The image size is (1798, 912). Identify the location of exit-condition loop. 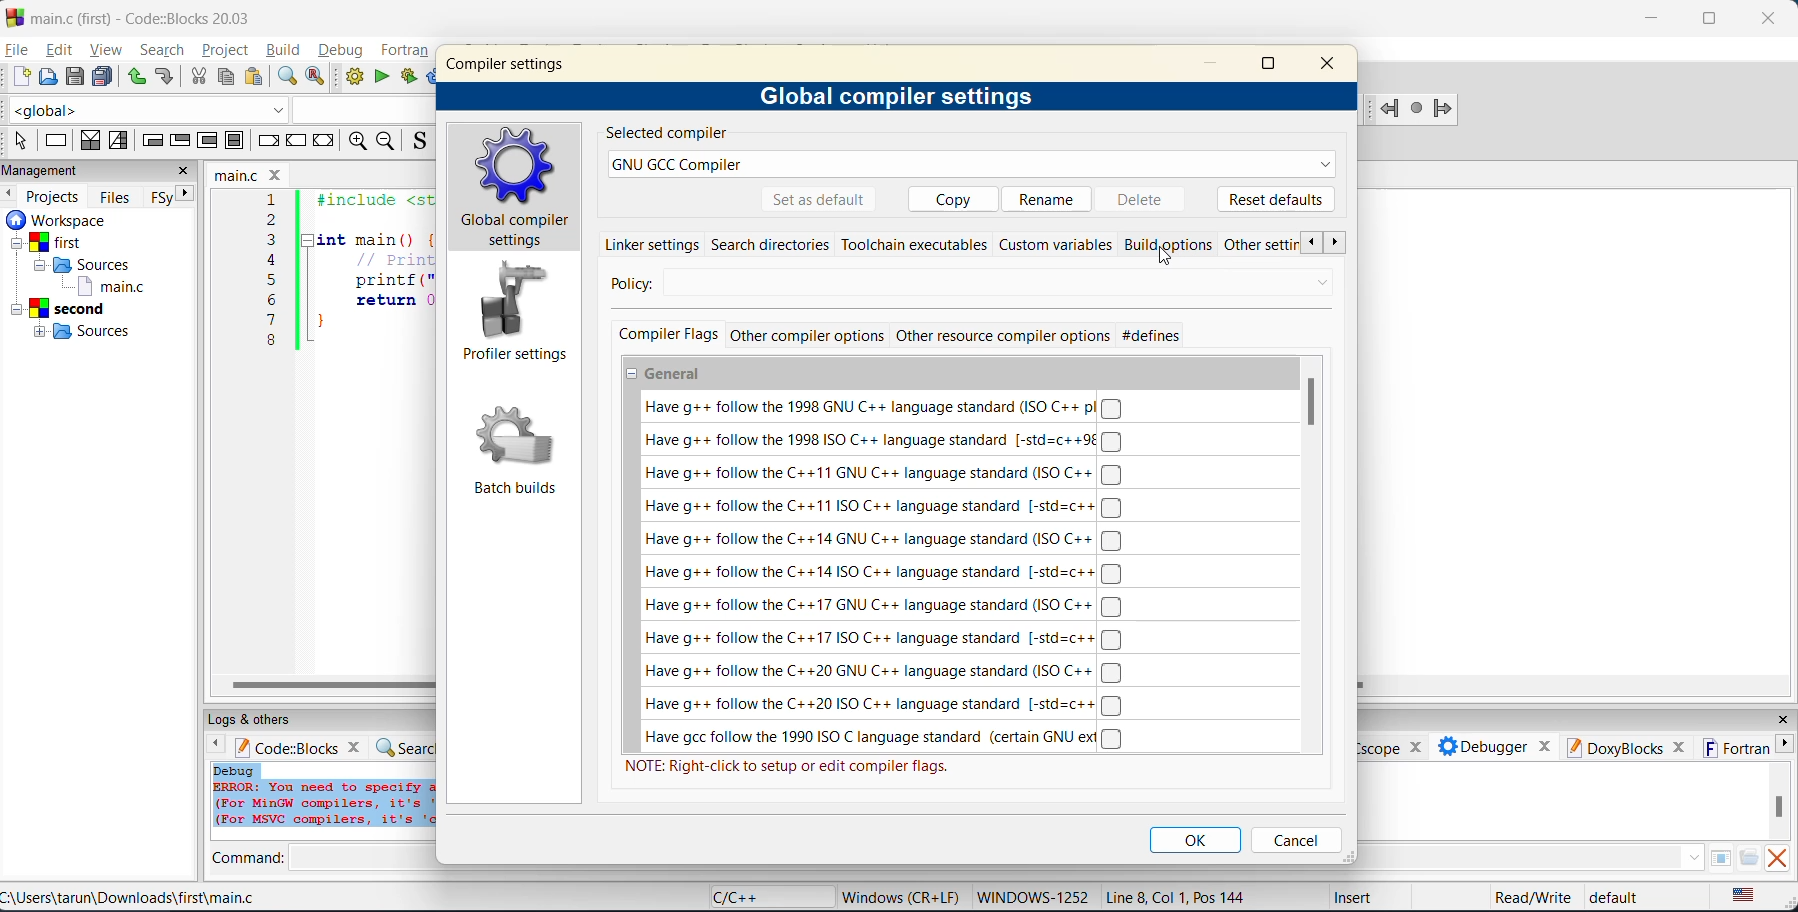
(183, 140).